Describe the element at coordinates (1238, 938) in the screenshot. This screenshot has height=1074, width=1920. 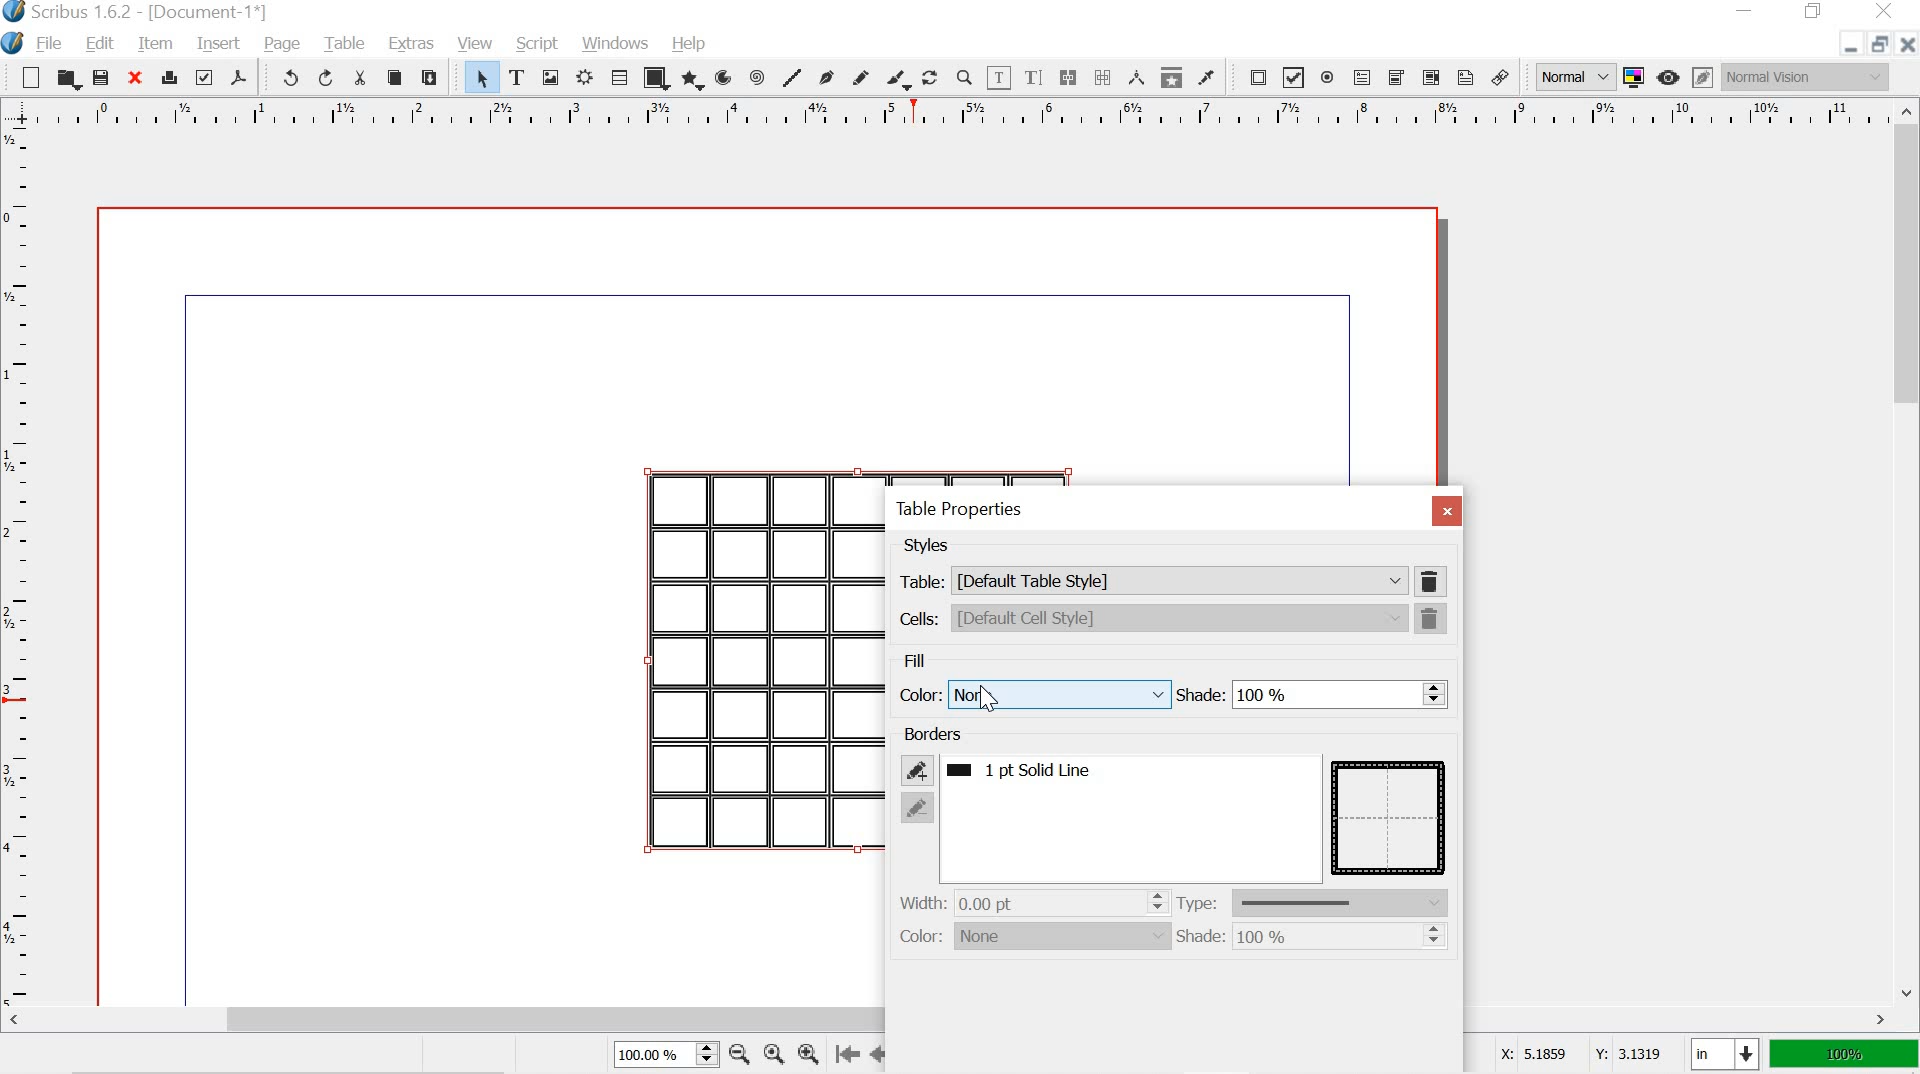
I see `shade: 100%` at that location.